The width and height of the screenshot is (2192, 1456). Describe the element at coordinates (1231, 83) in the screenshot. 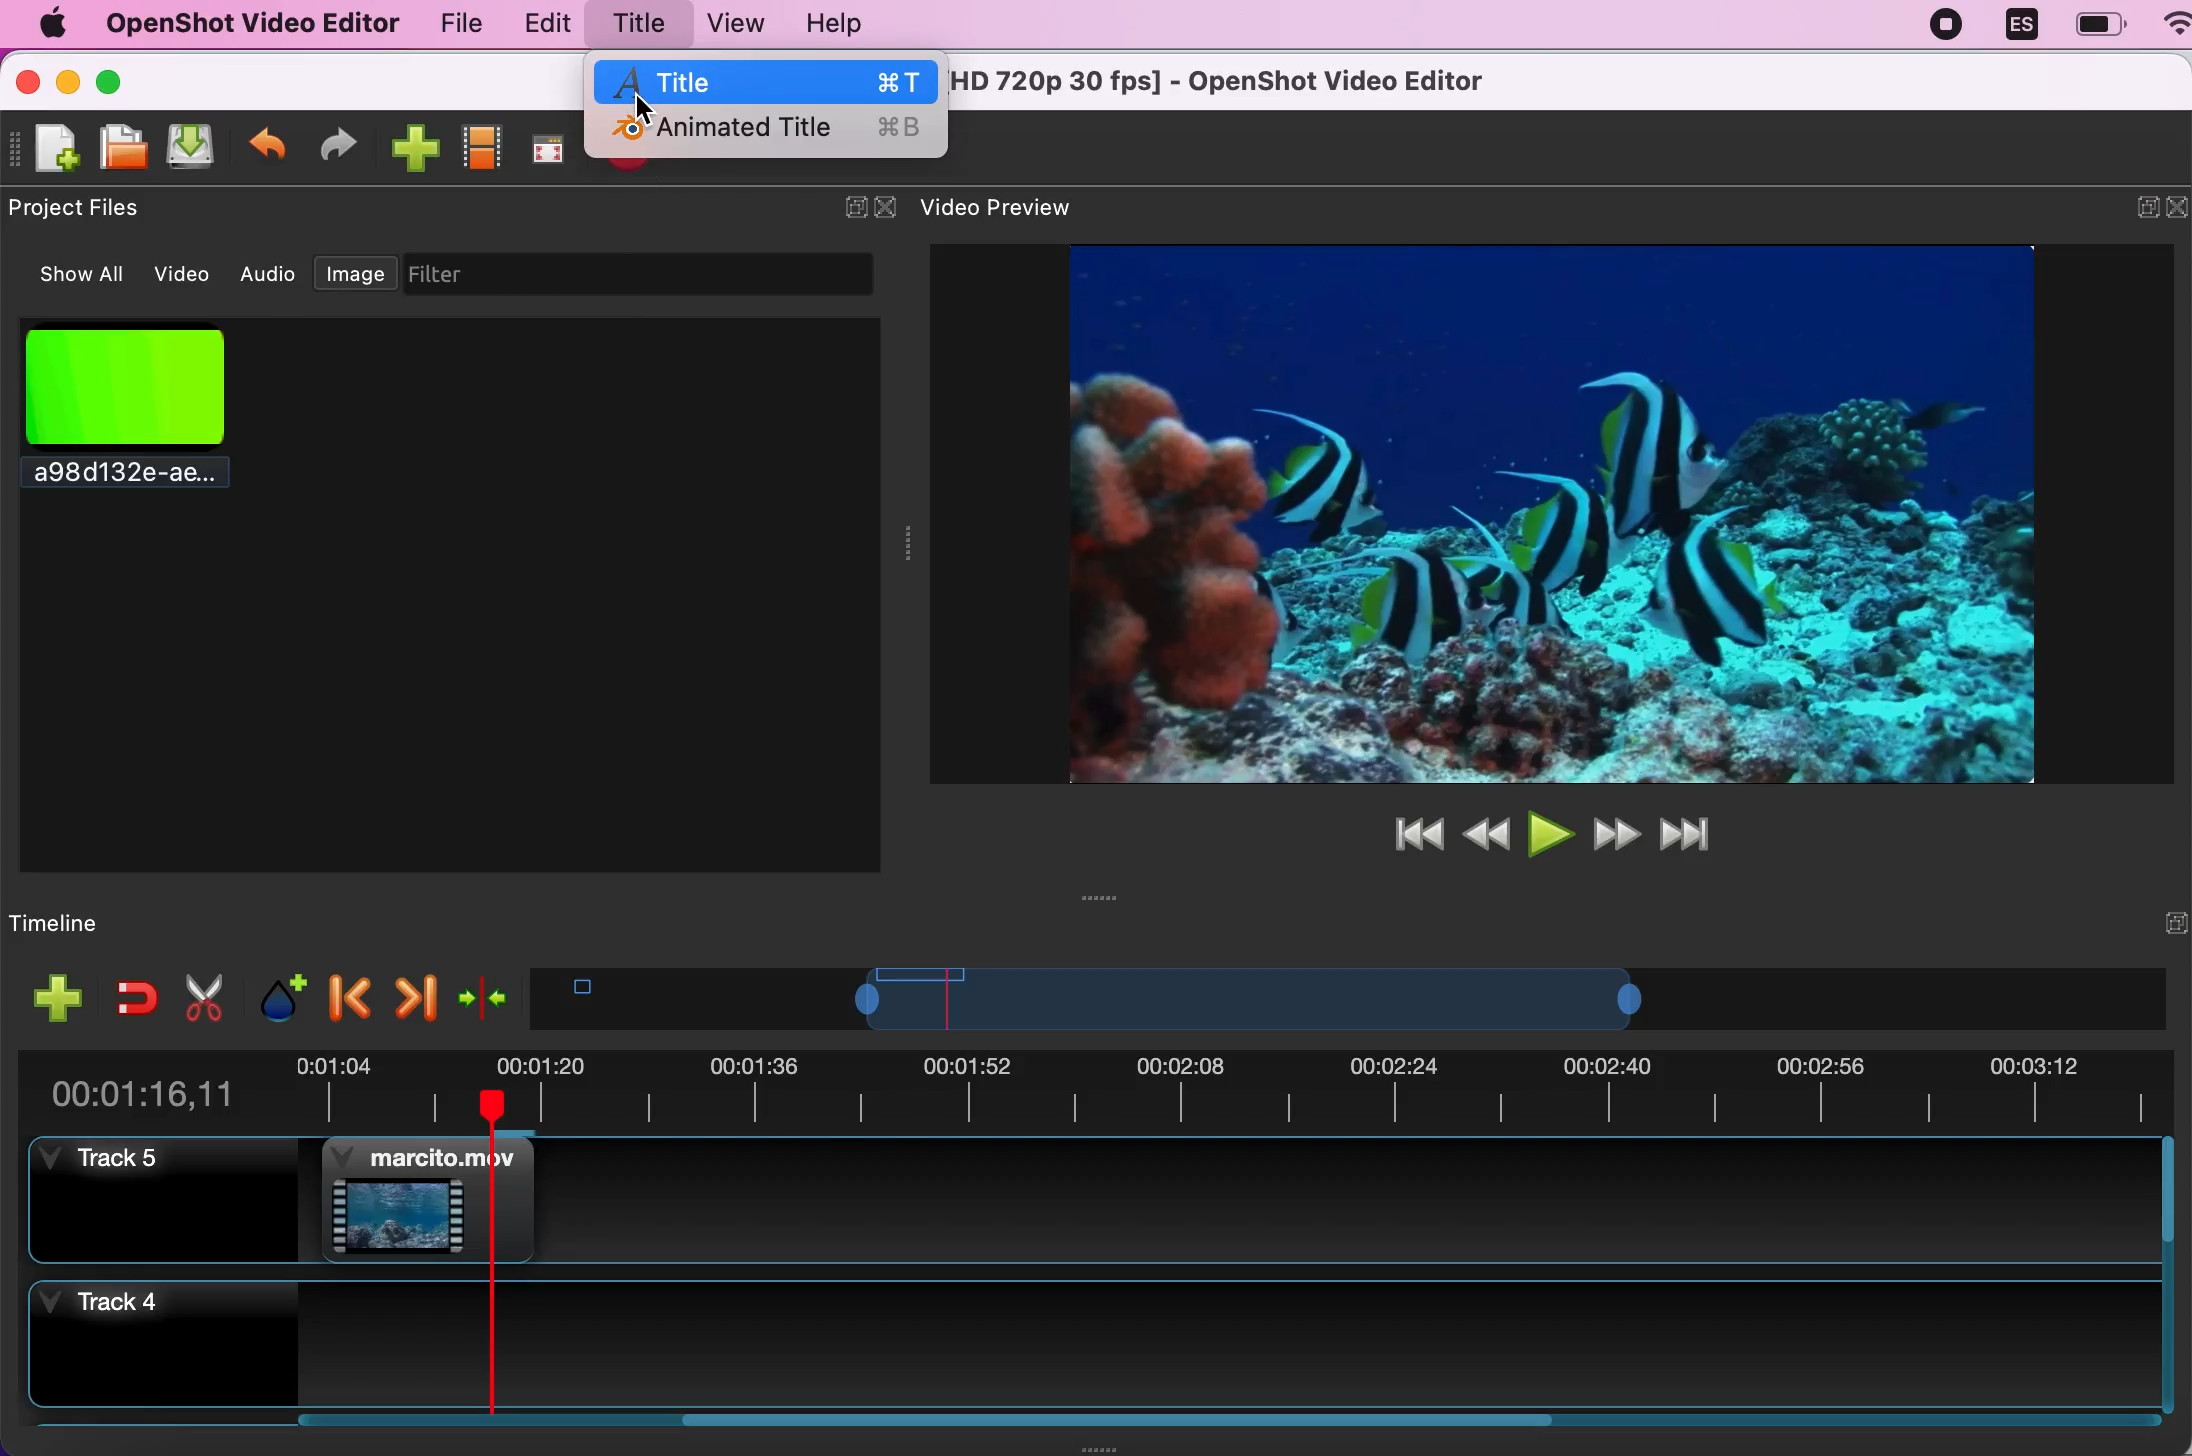

I see `title` at that location.